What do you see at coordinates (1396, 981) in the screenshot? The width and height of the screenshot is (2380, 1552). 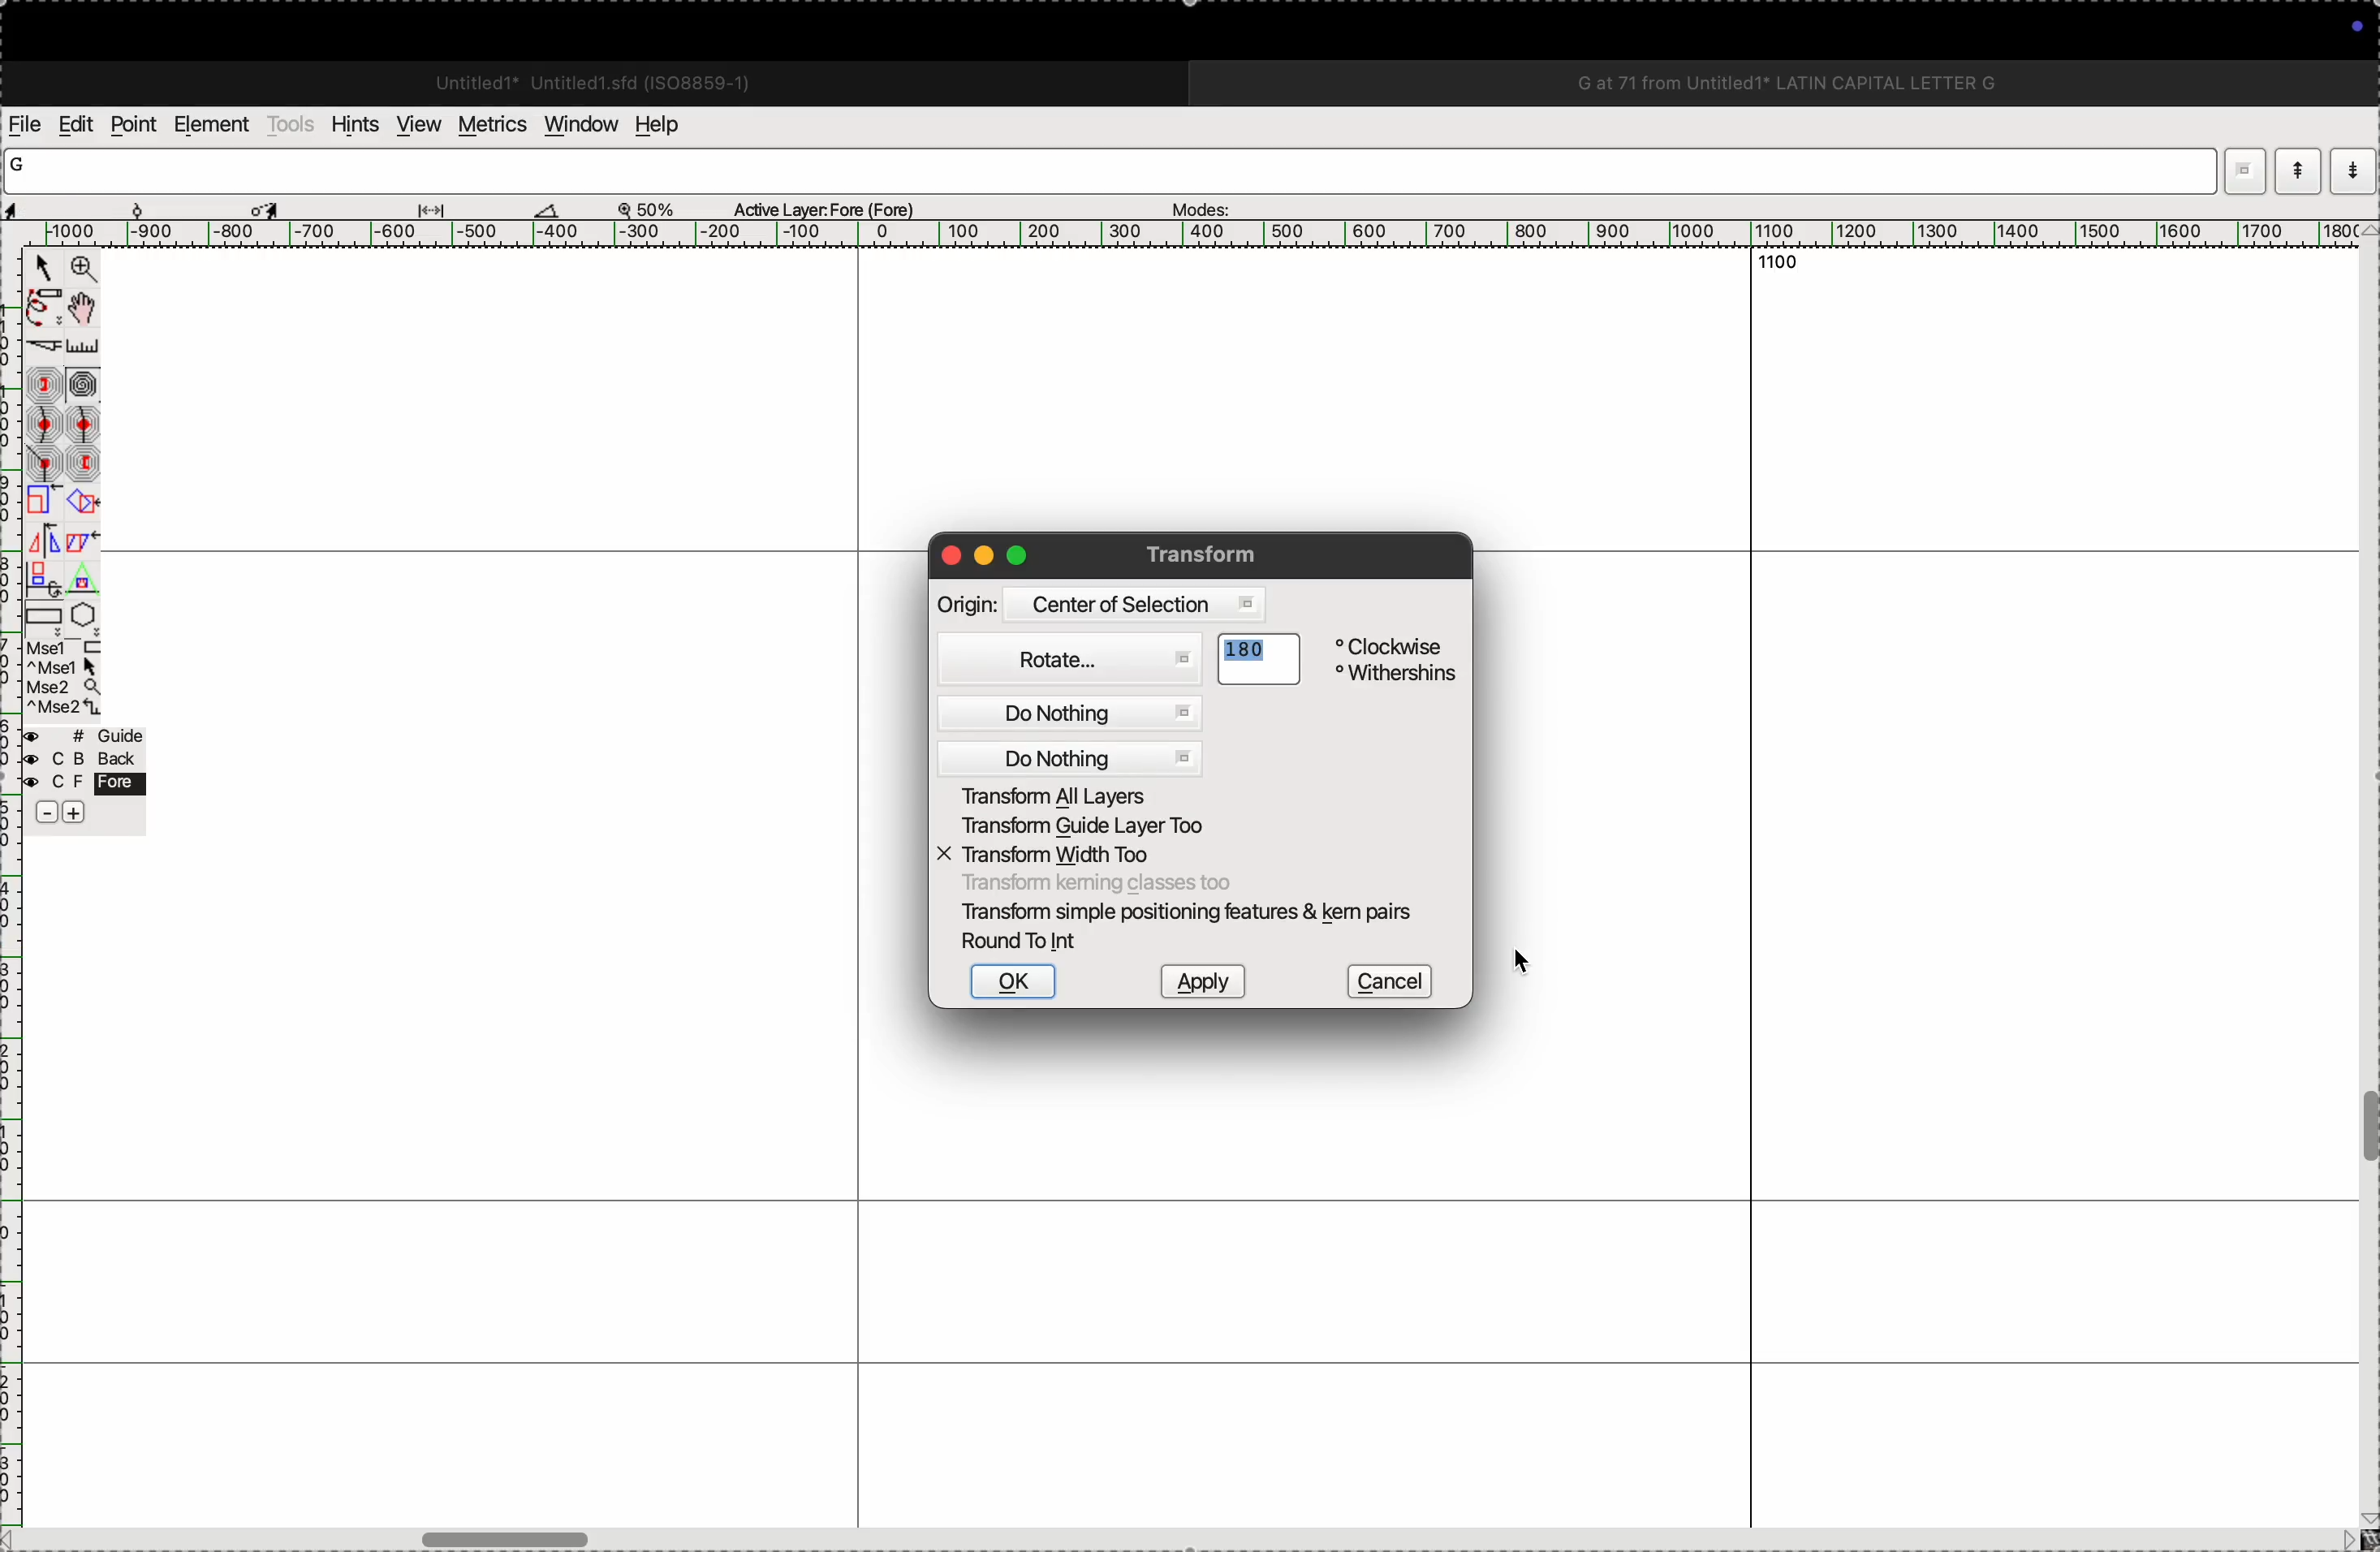 I see `cancel` at bounding box center [1396, 981].